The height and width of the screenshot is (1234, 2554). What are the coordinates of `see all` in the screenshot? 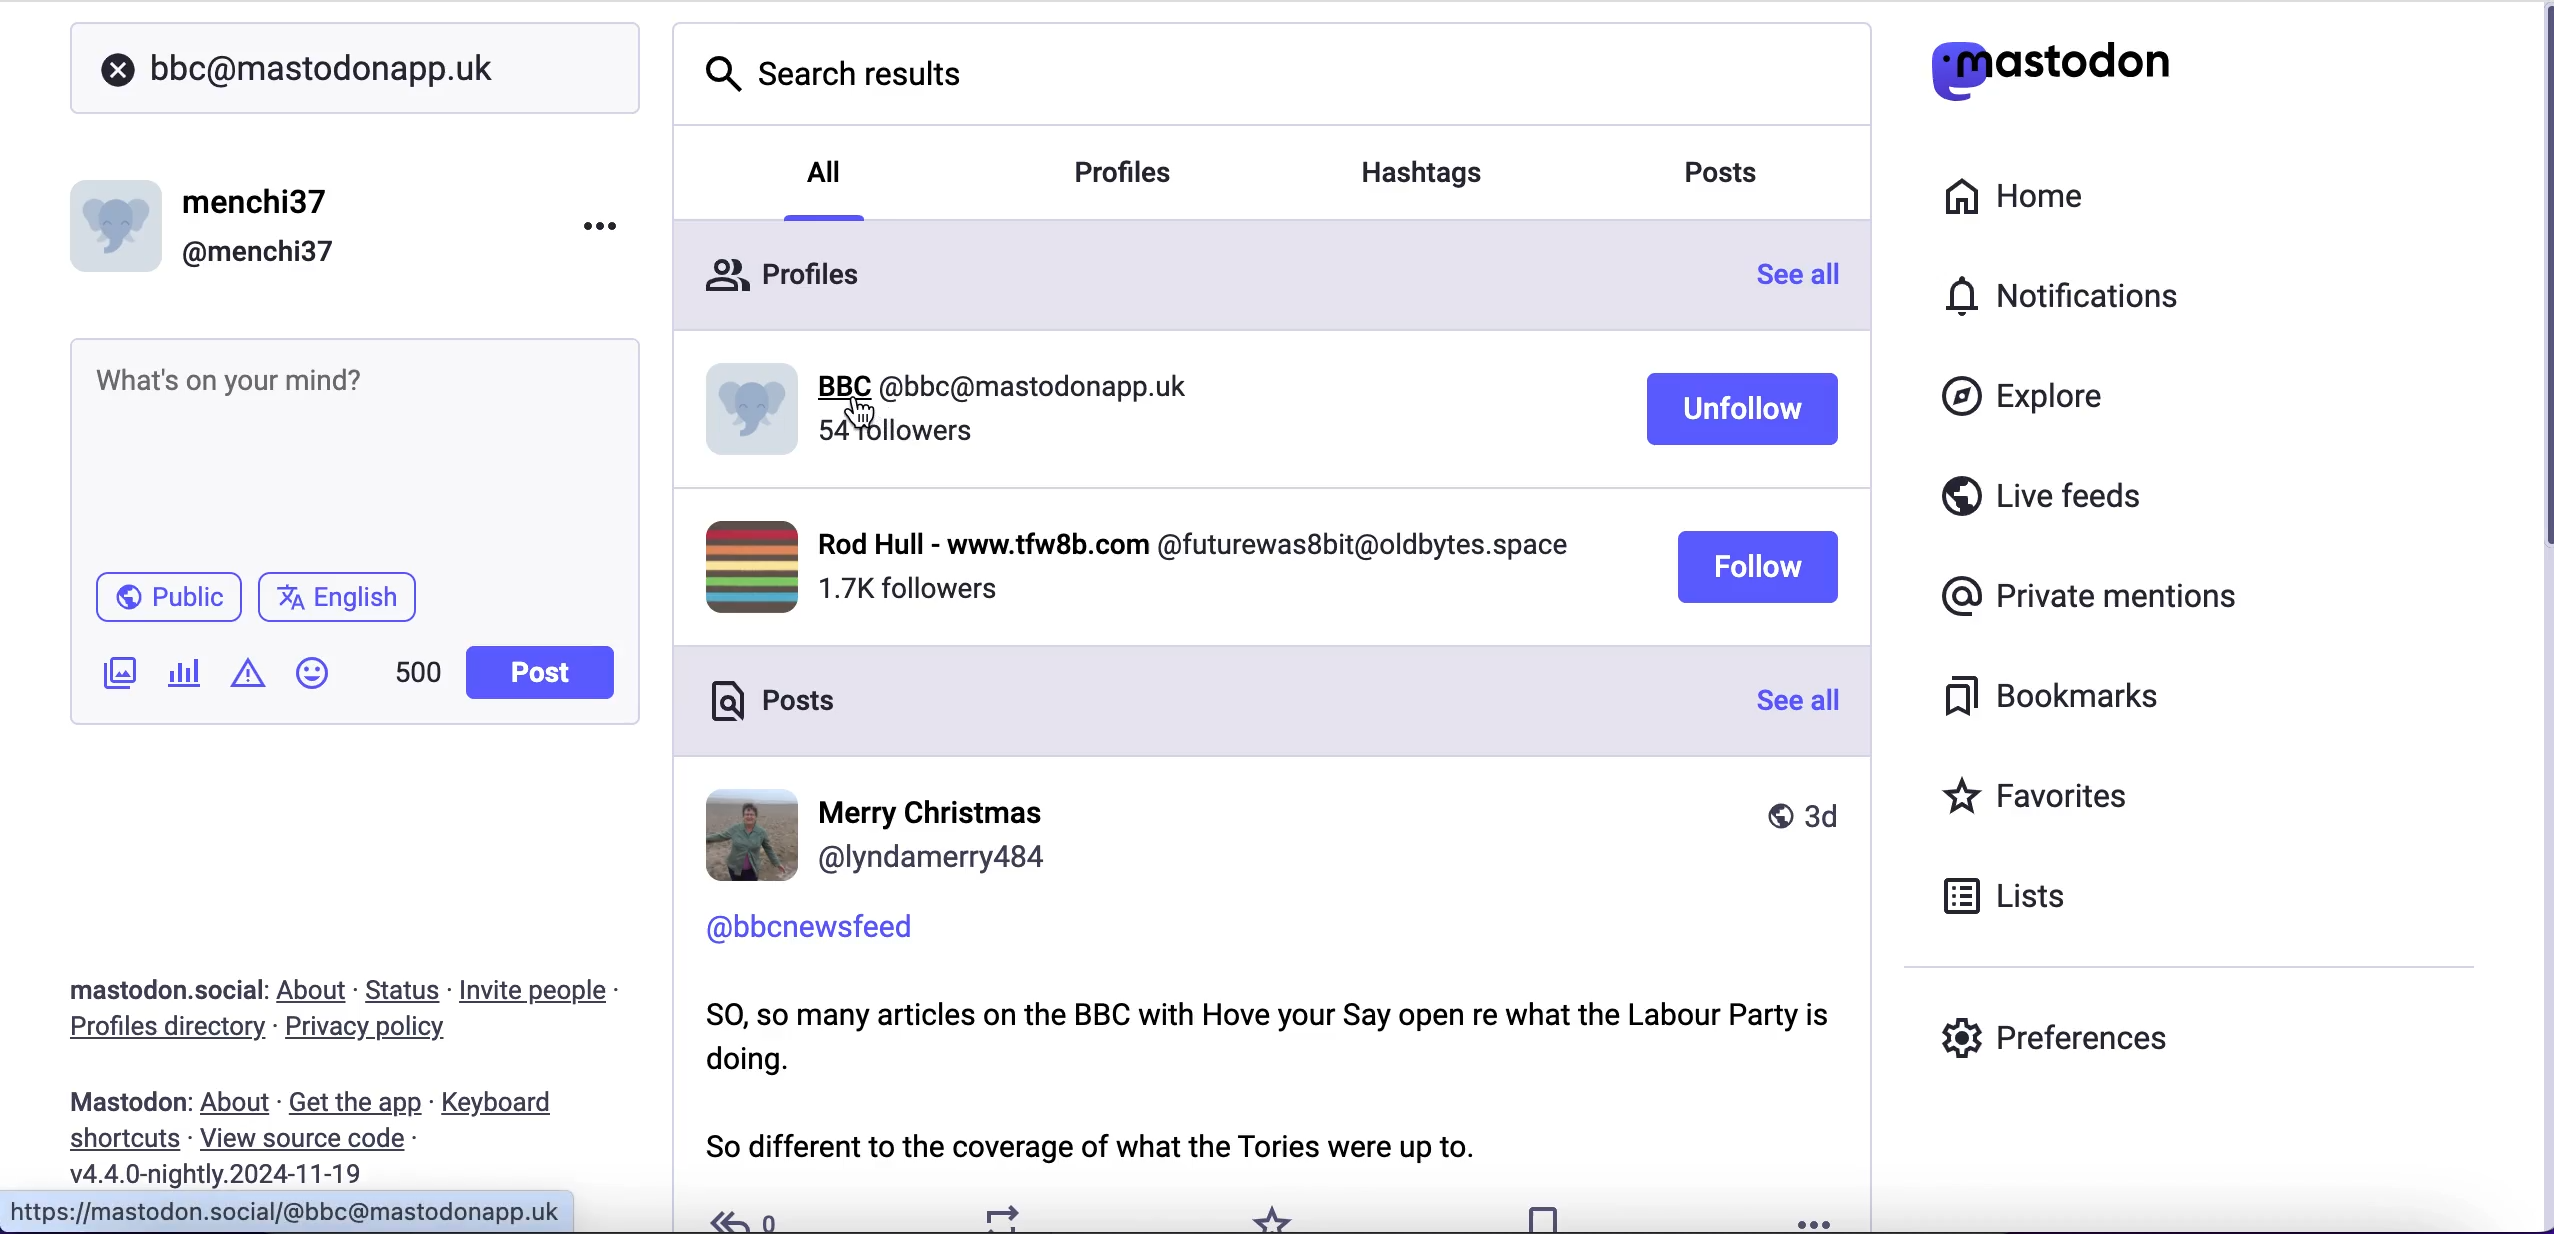 It's located at (1798, 700).